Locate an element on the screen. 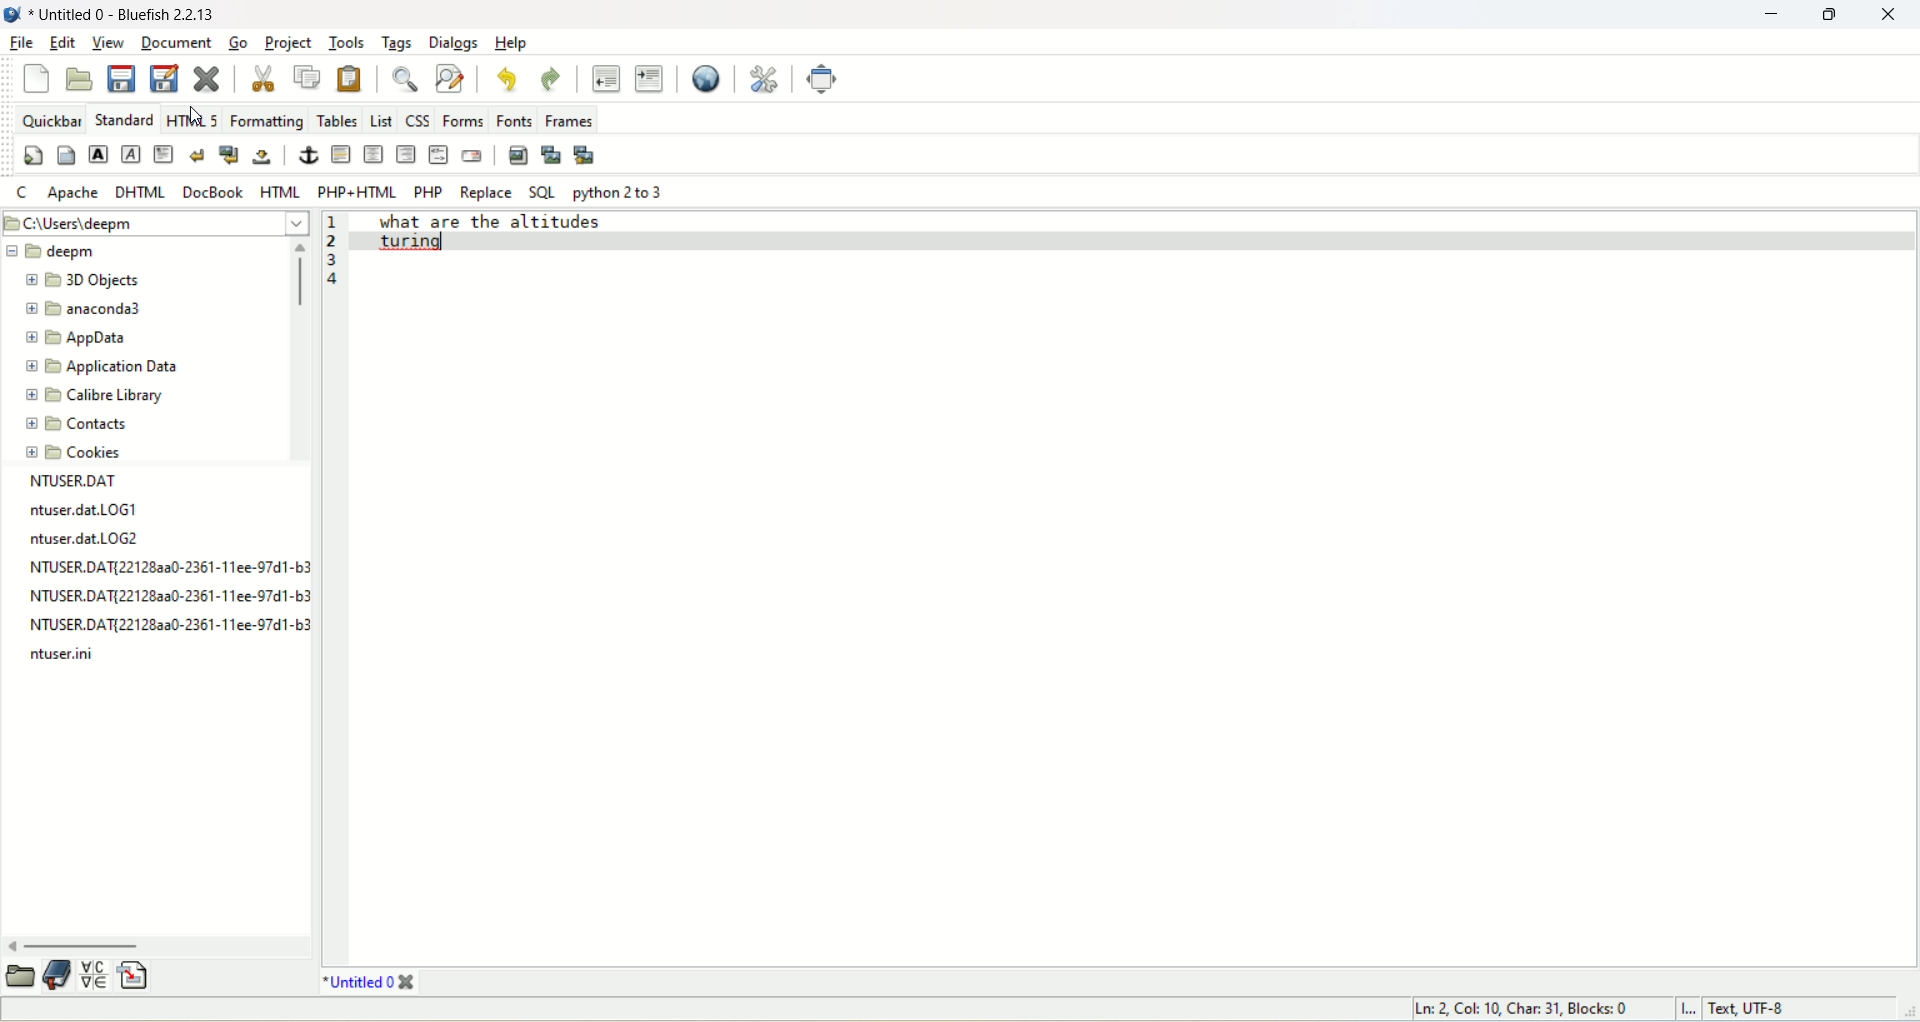  emphasize is located at coordinates (131, 155).